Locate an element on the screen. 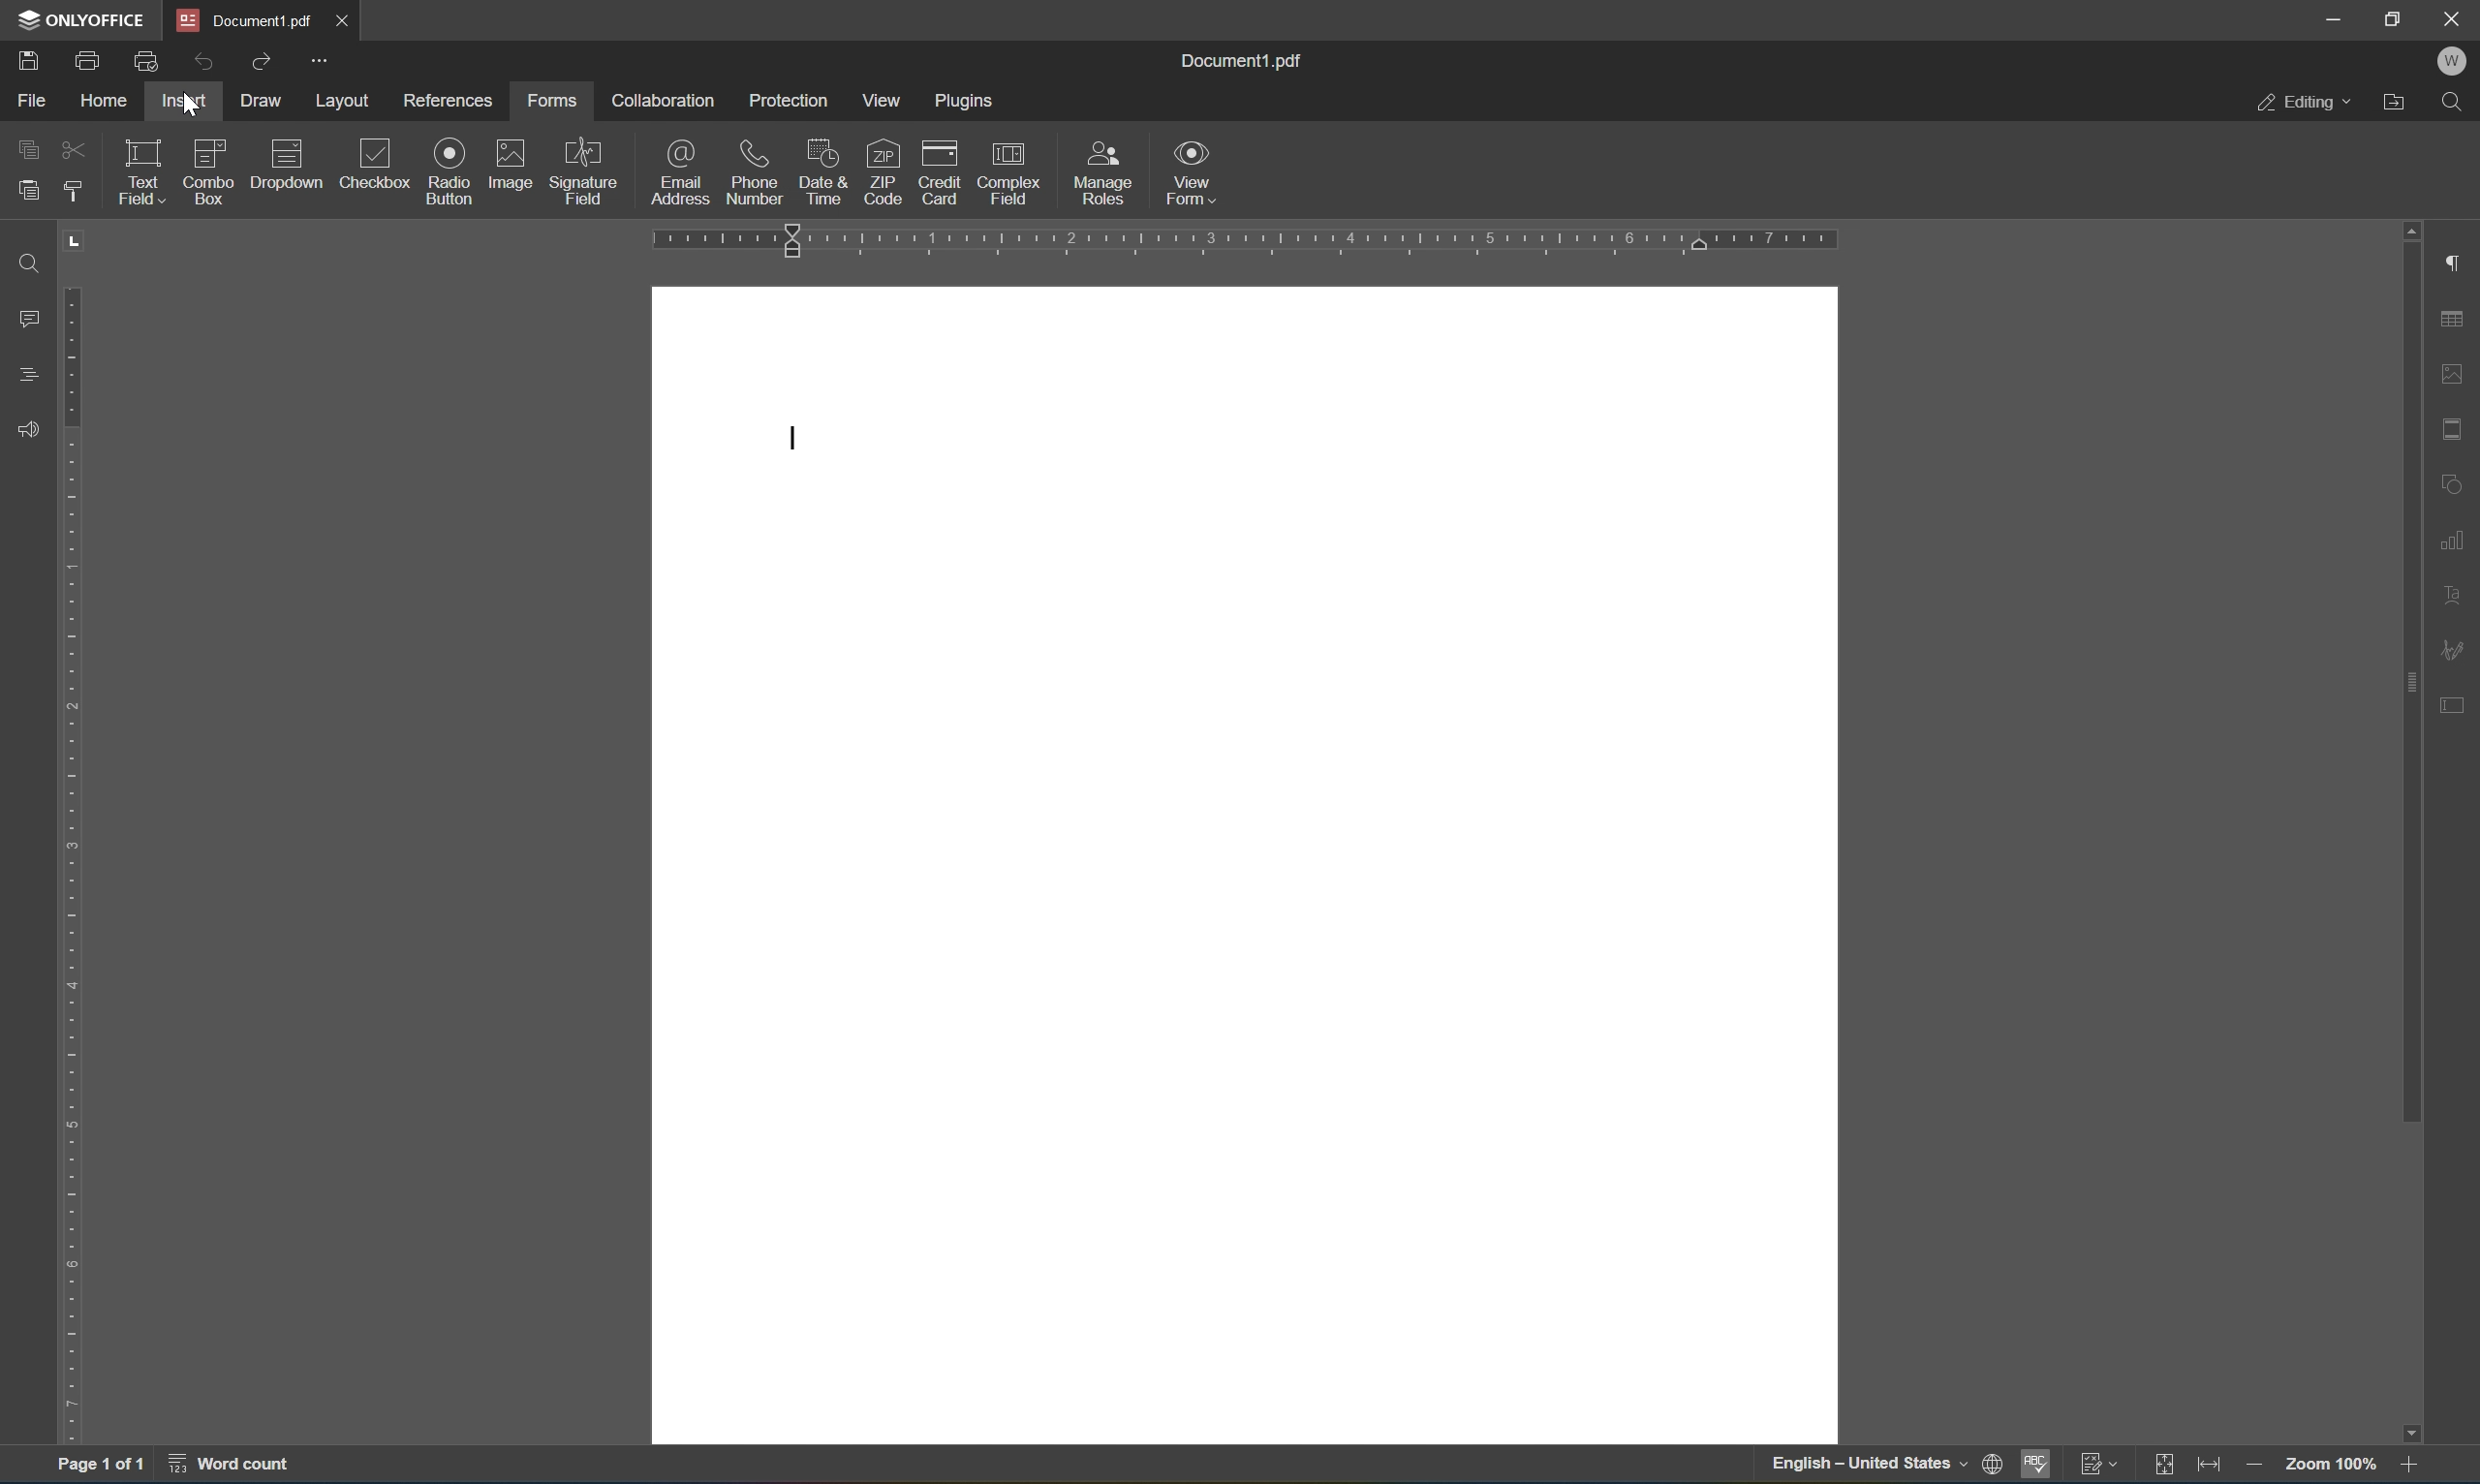 The height and width of the screenshot is (1484, 2480). paste is located at coordinates (23, 192).